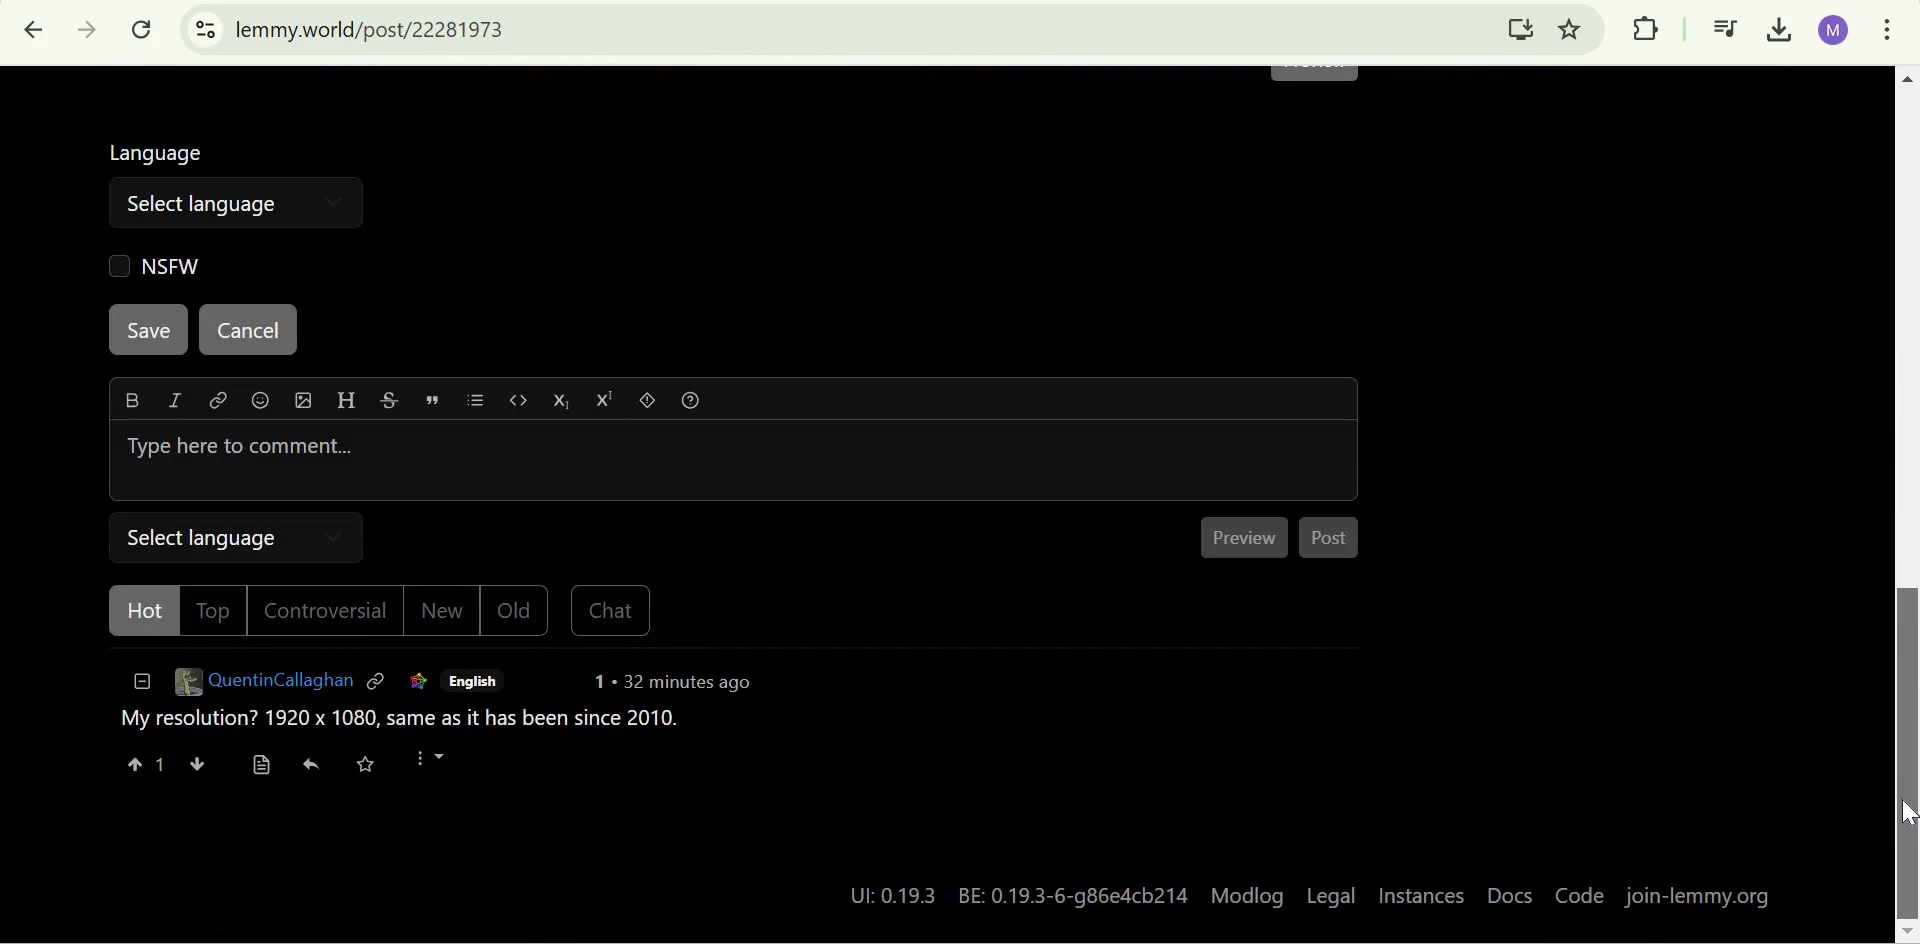 This screenshot has height=944, width=1920. What do you see at coordinates (651, 403) in the screenshot?
I see `spoiler` at bounding box center [651, 403].